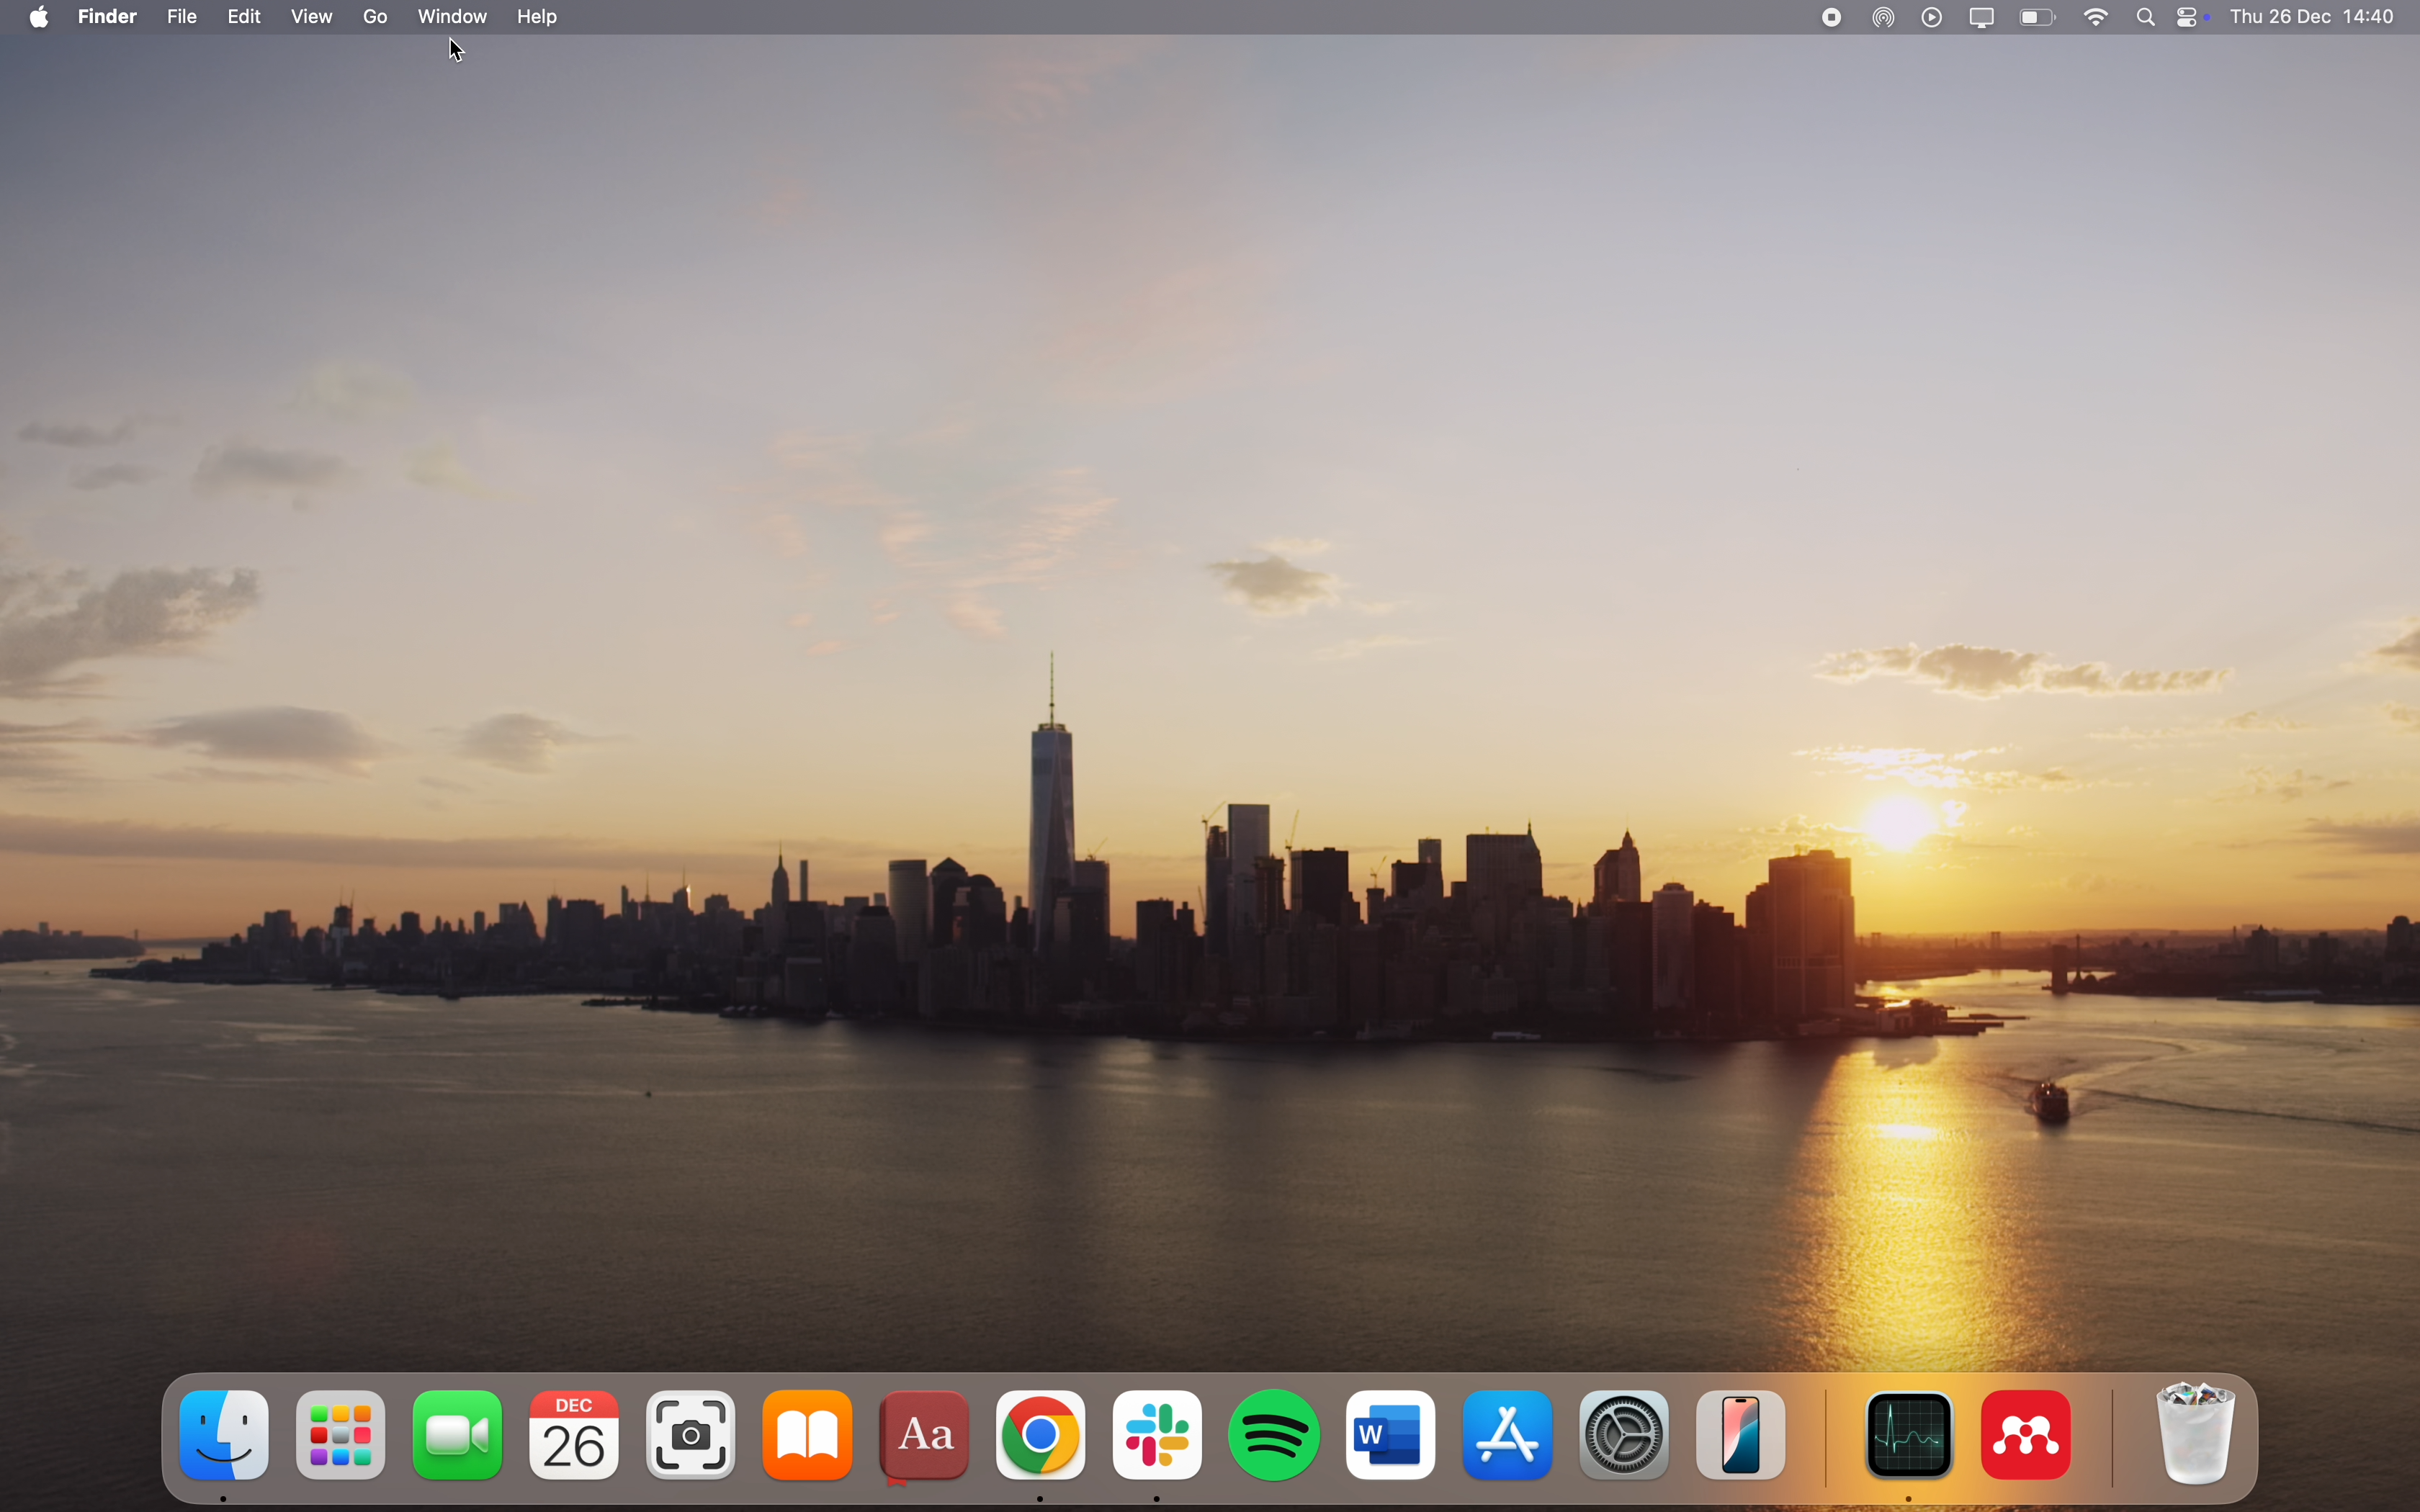 Image resolution: width=2420 pixels, height=1512 pixels. I want to click on finder, so click(218, 1432).